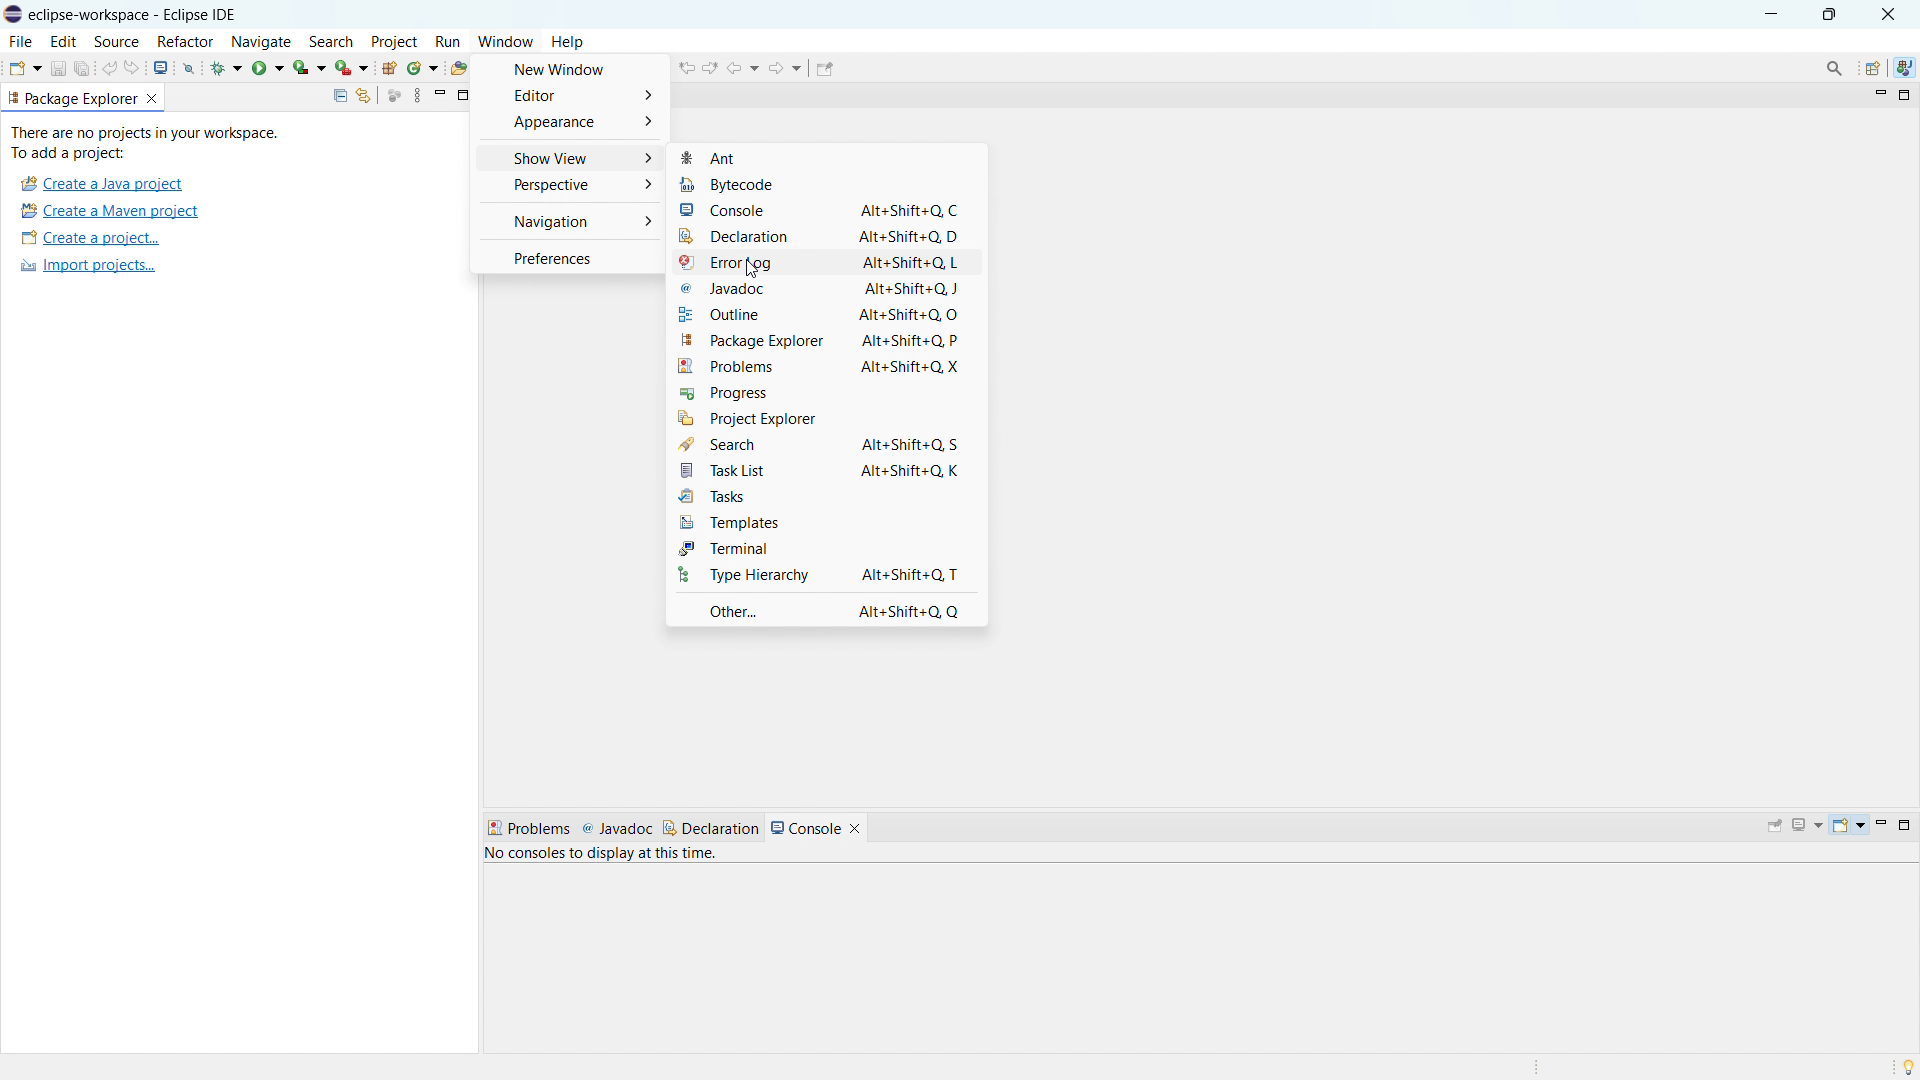 This screenshot has height=1080, width=1920. Describe the element at coordinates (160, 68) in the screenshot. I see `open console` at that location.